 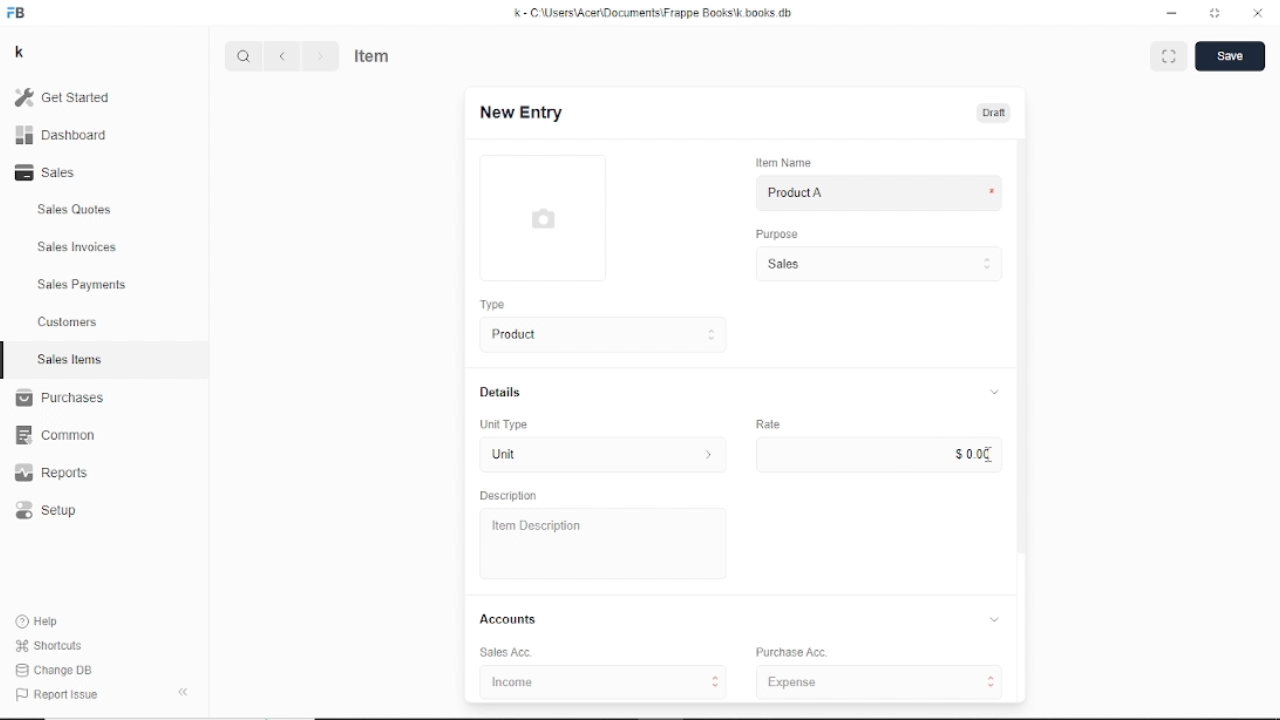 What do you see at coordinates (47, 511) in the screenshot?
I see `Setup` at bounding box center [47, 511].